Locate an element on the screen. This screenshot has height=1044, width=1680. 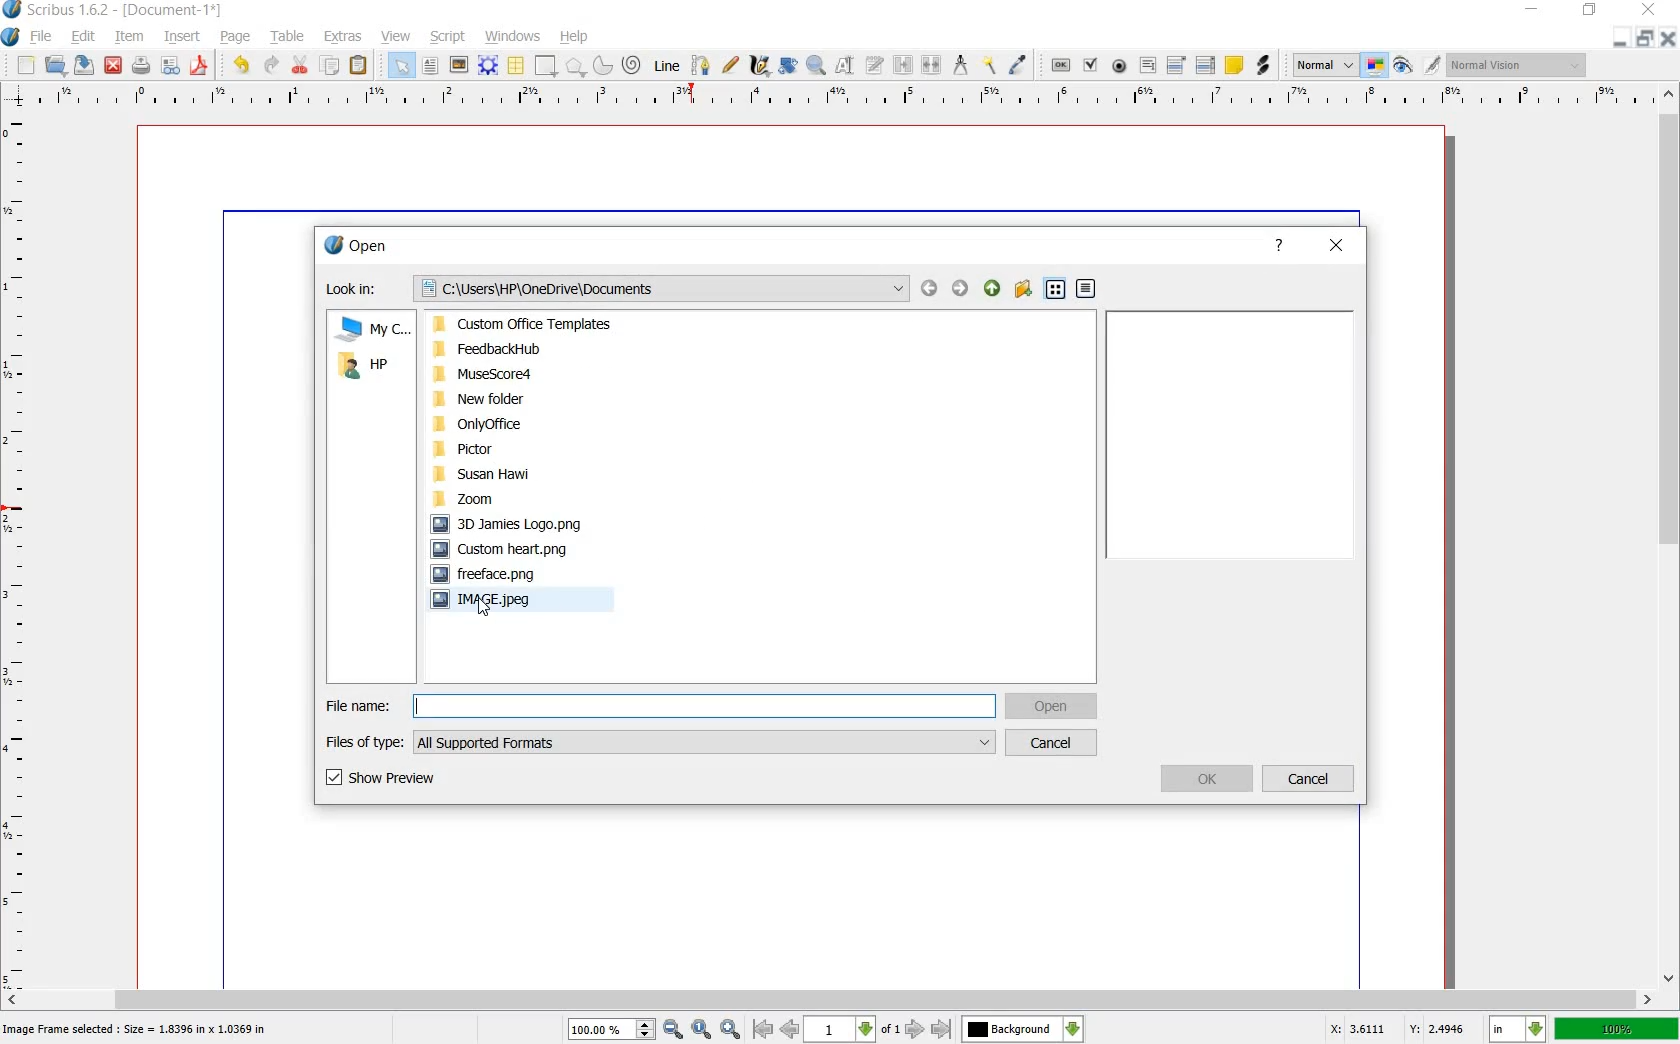
text frame is located at coordinates (429, 66).